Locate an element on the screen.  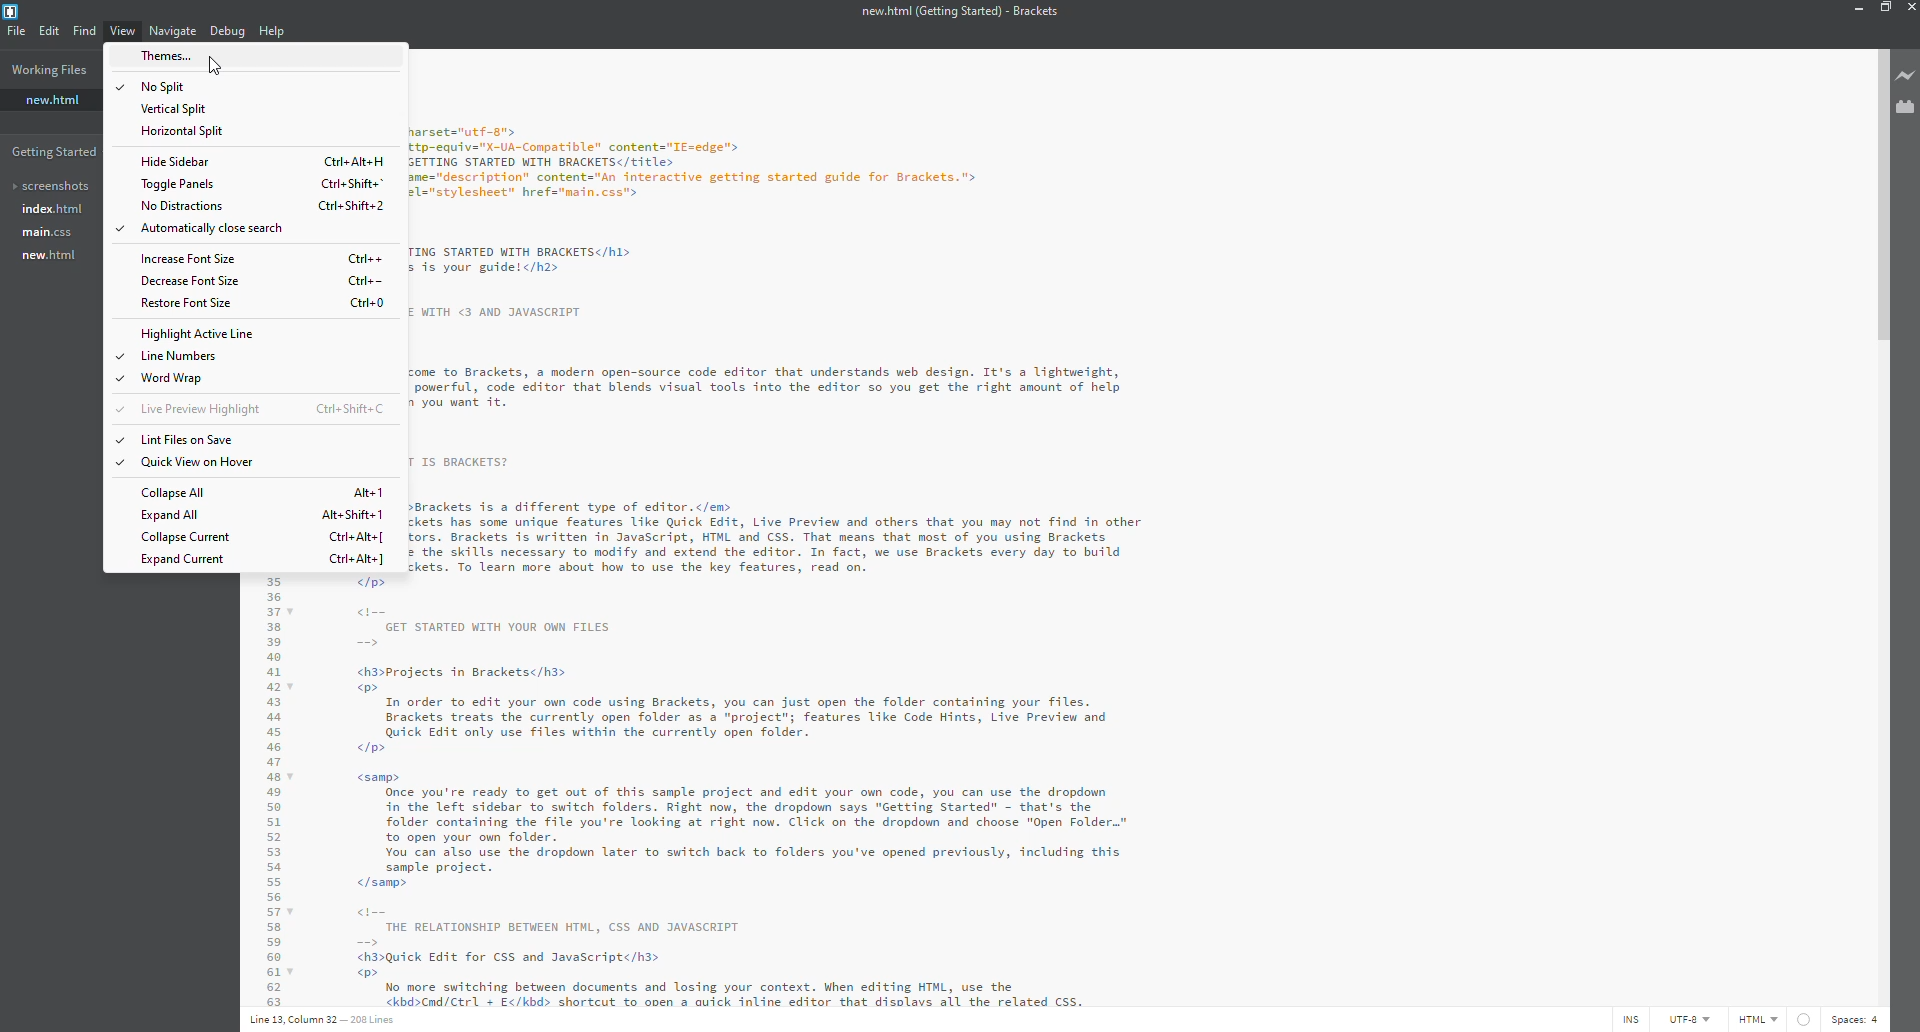
collapse all is located at coordinates (173, 492).